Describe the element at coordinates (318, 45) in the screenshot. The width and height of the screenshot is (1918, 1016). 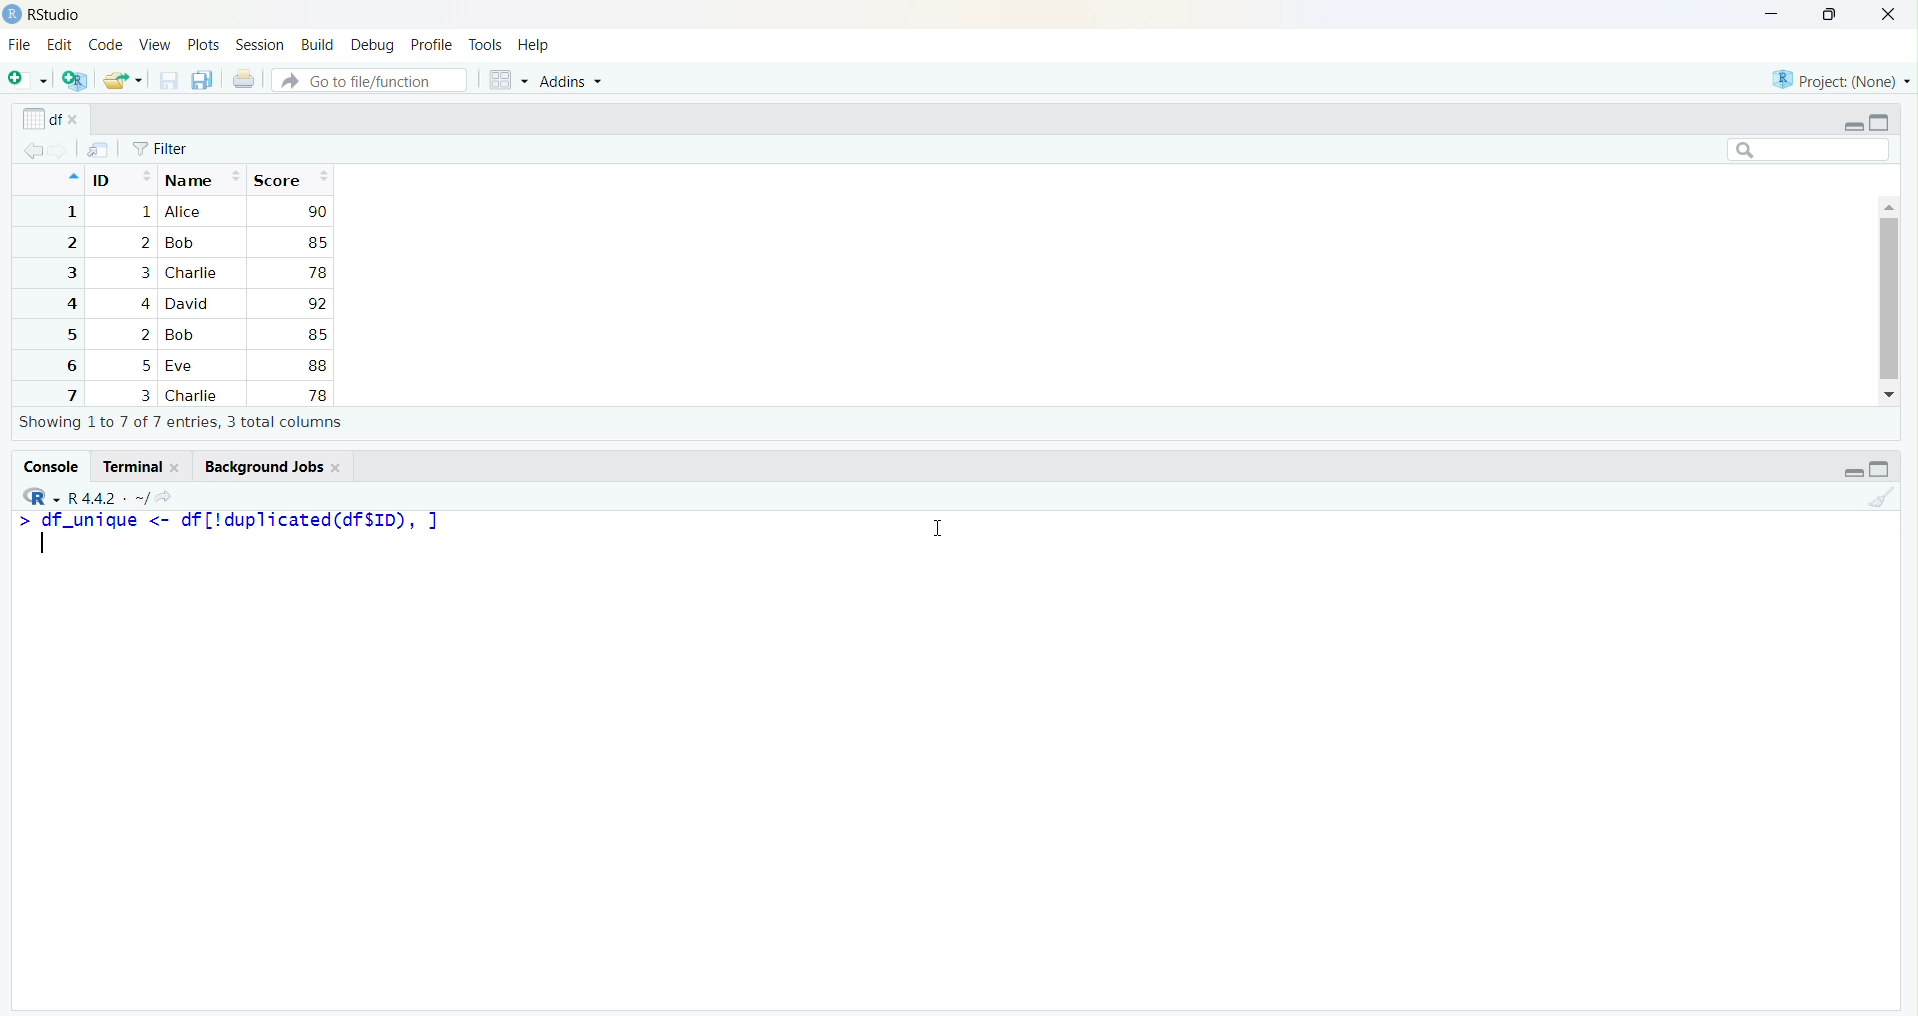
I see `Build` at that location.